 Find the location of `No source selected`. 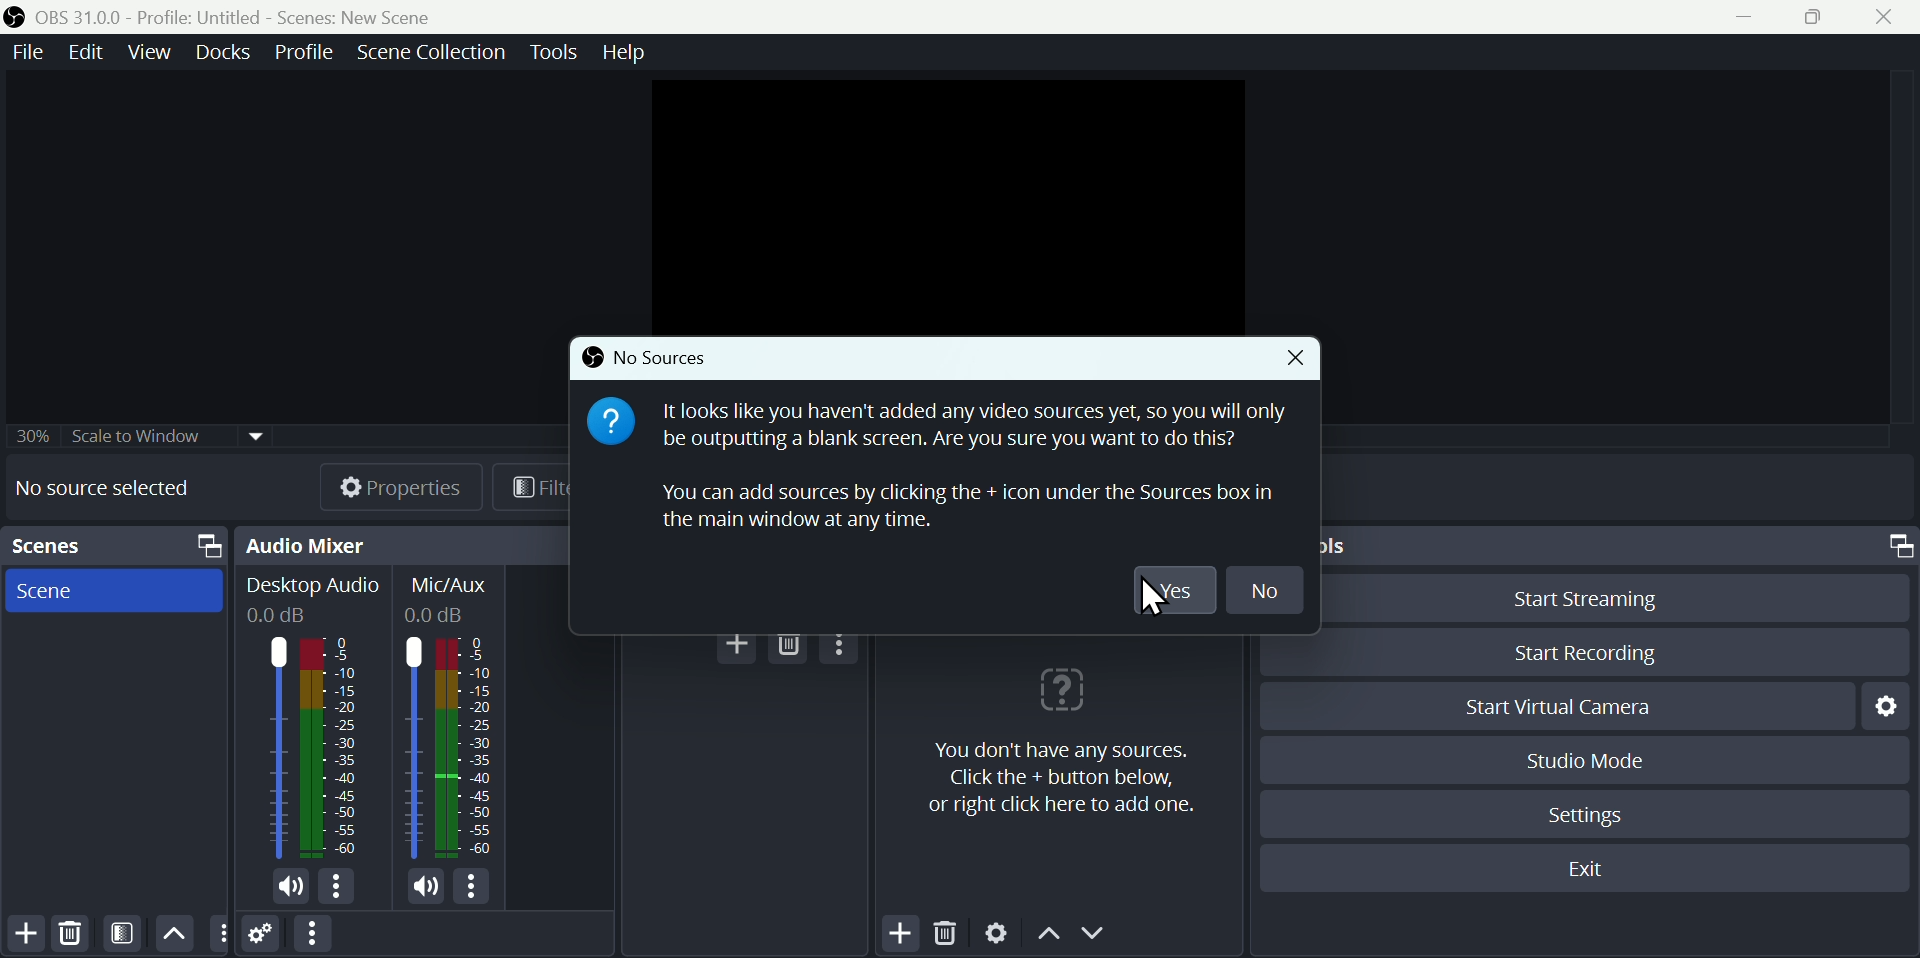

No source selected is located at coordinates (116, 487).